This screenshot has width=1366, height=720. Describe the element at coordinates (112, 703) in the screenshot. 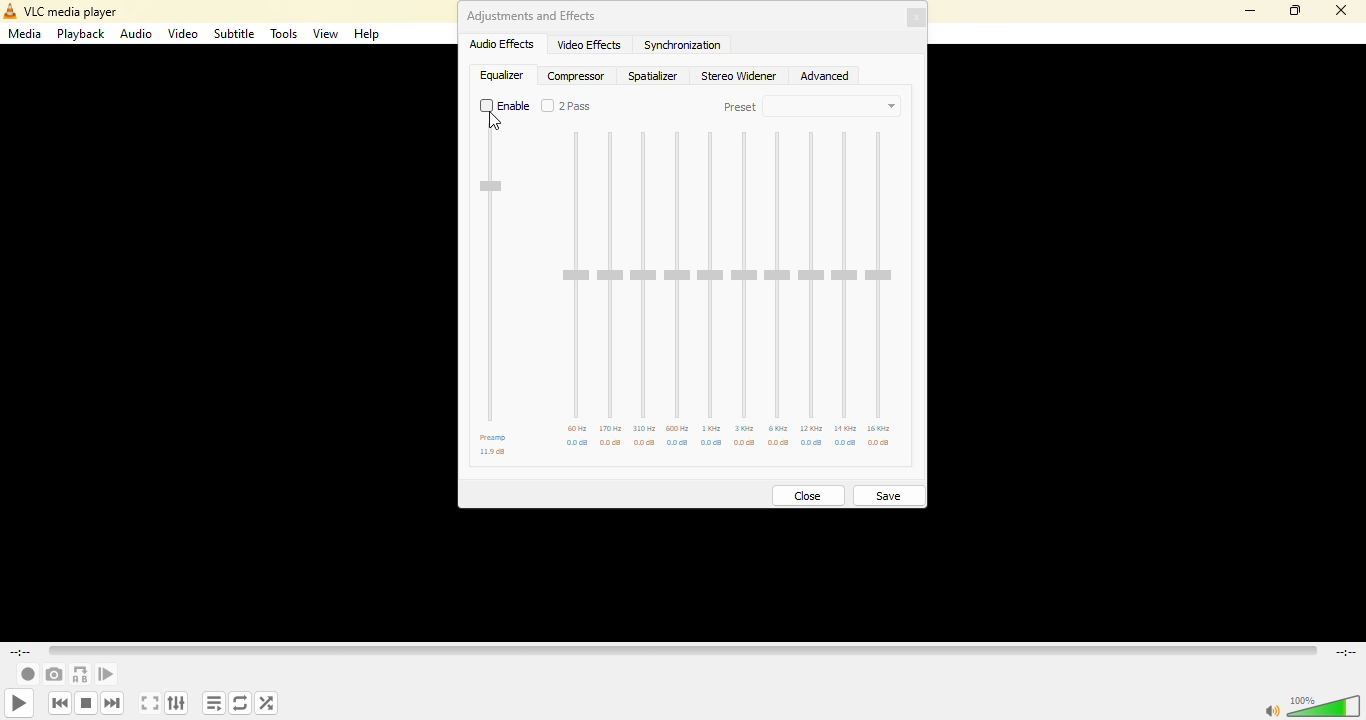

I see `next media in the playlist` at that location.